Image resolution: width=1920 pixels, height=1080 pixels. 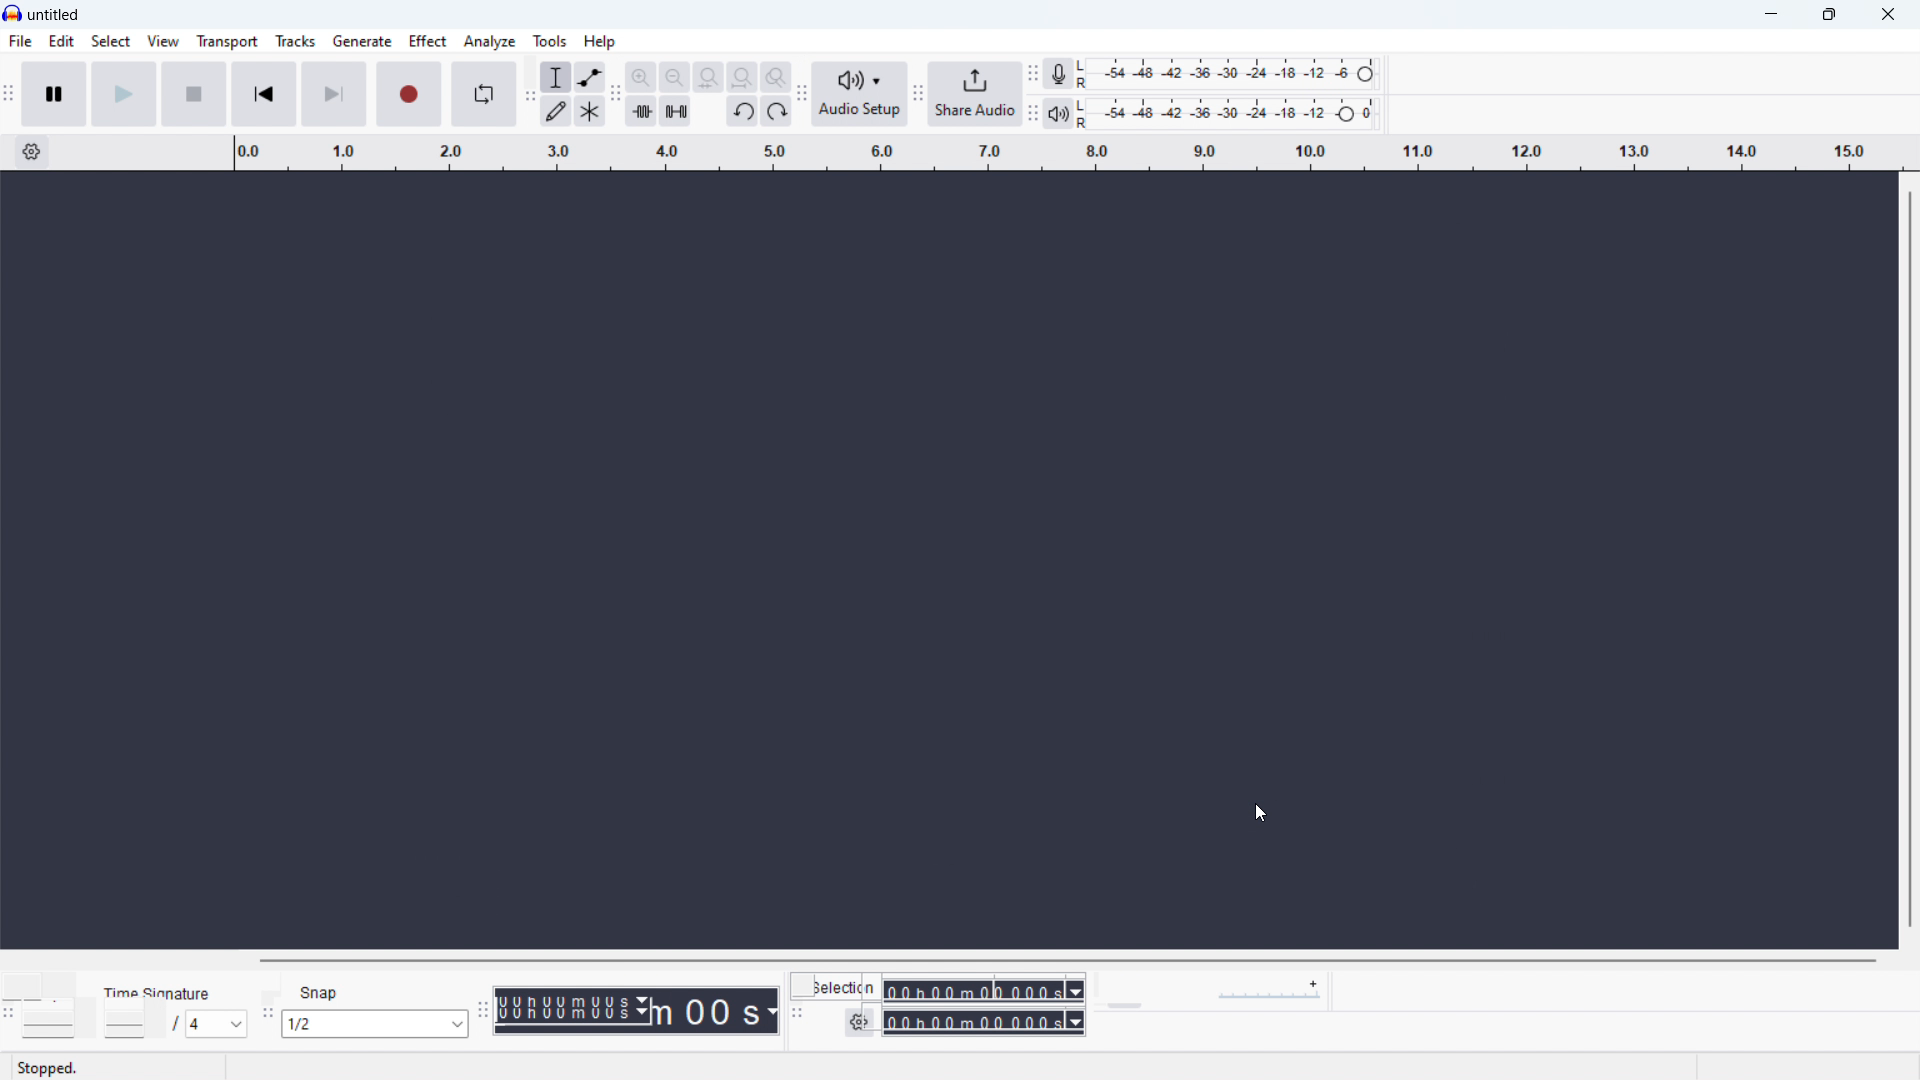 I want to click on zoom out, so click(x=675, y=78).